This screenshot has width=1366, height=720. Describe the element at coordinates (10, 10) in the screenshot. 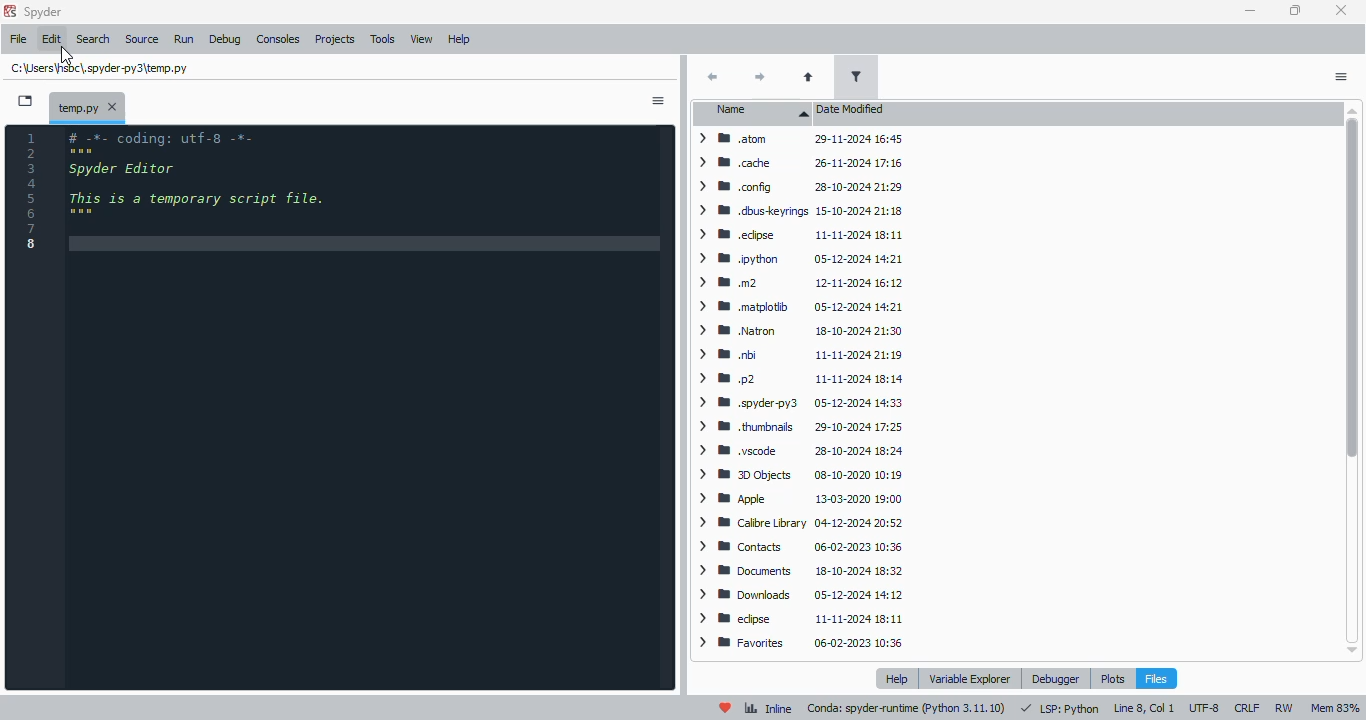

I see `logo` at that location.